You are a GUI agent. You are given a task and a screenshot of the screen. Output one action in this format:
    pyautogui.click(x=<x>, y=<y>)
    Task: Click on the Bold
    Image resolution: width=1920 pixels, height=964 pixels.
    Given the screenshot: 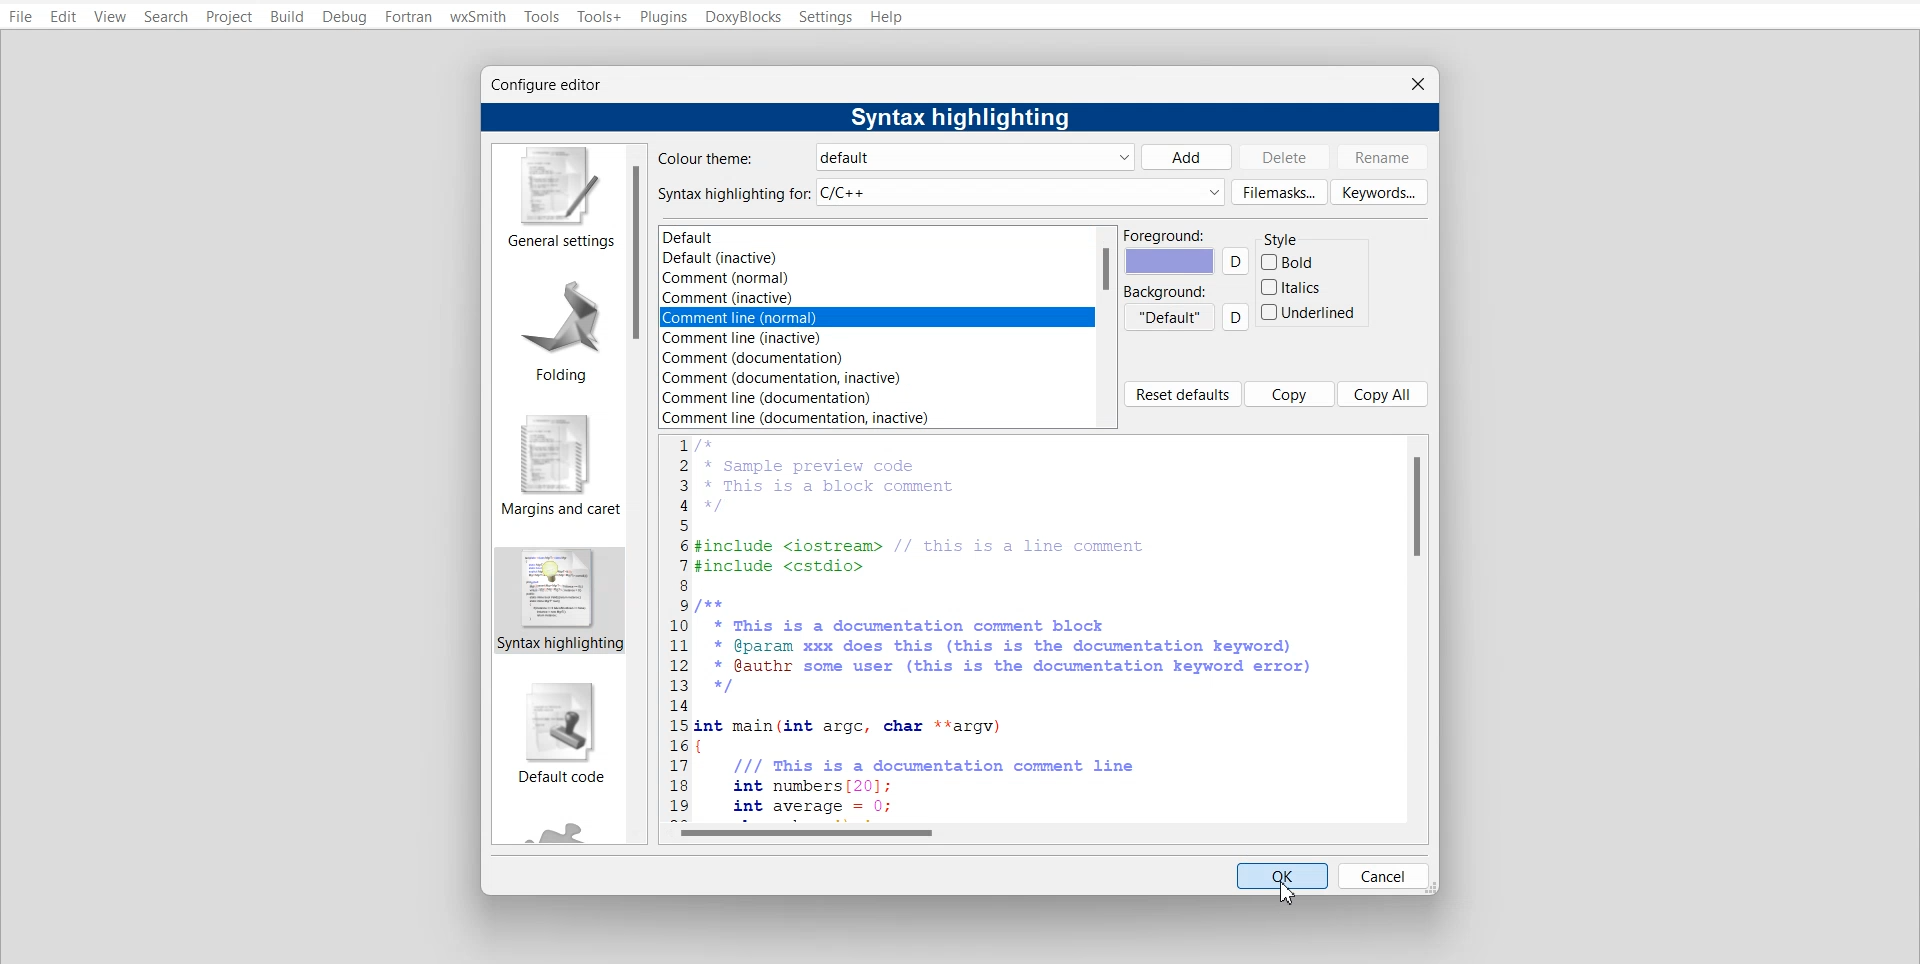 What is the action you would take?
    pyautogui.click(x=1288, y=263)
    